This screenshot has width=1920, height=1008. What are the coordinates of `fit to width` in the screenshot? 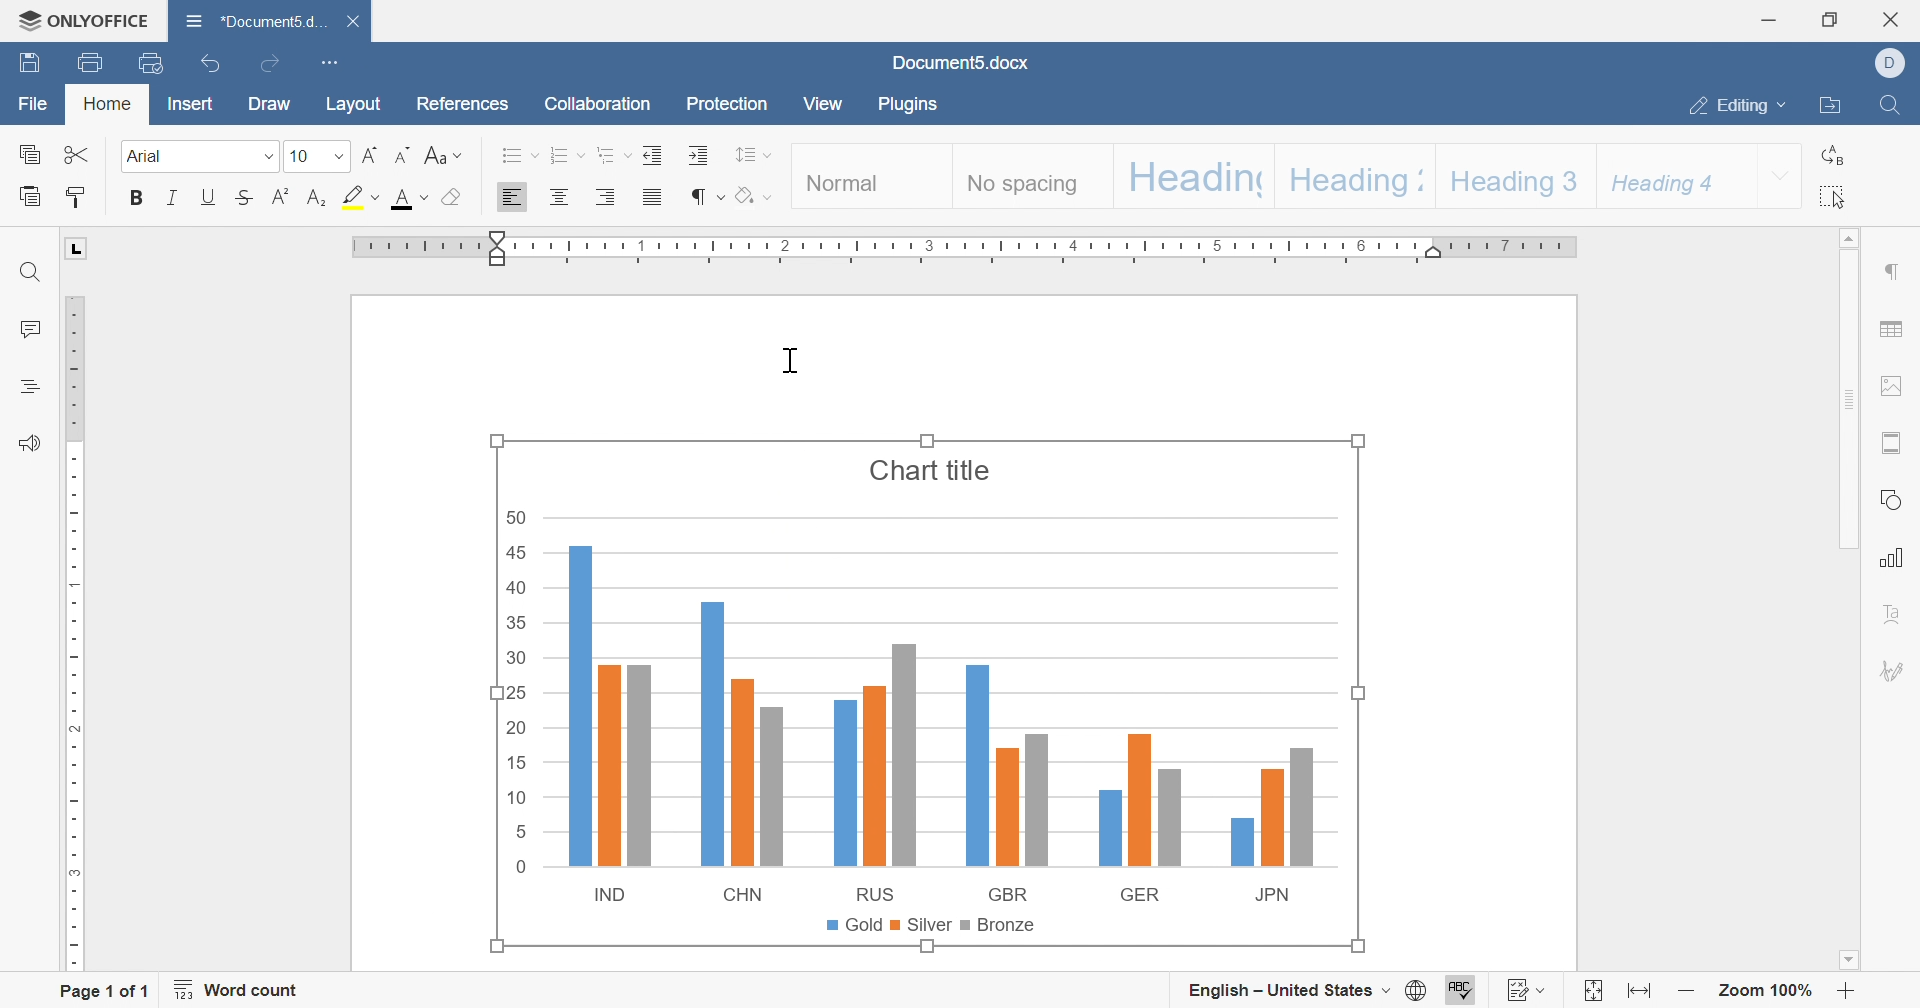 It's located at (1642, 992).